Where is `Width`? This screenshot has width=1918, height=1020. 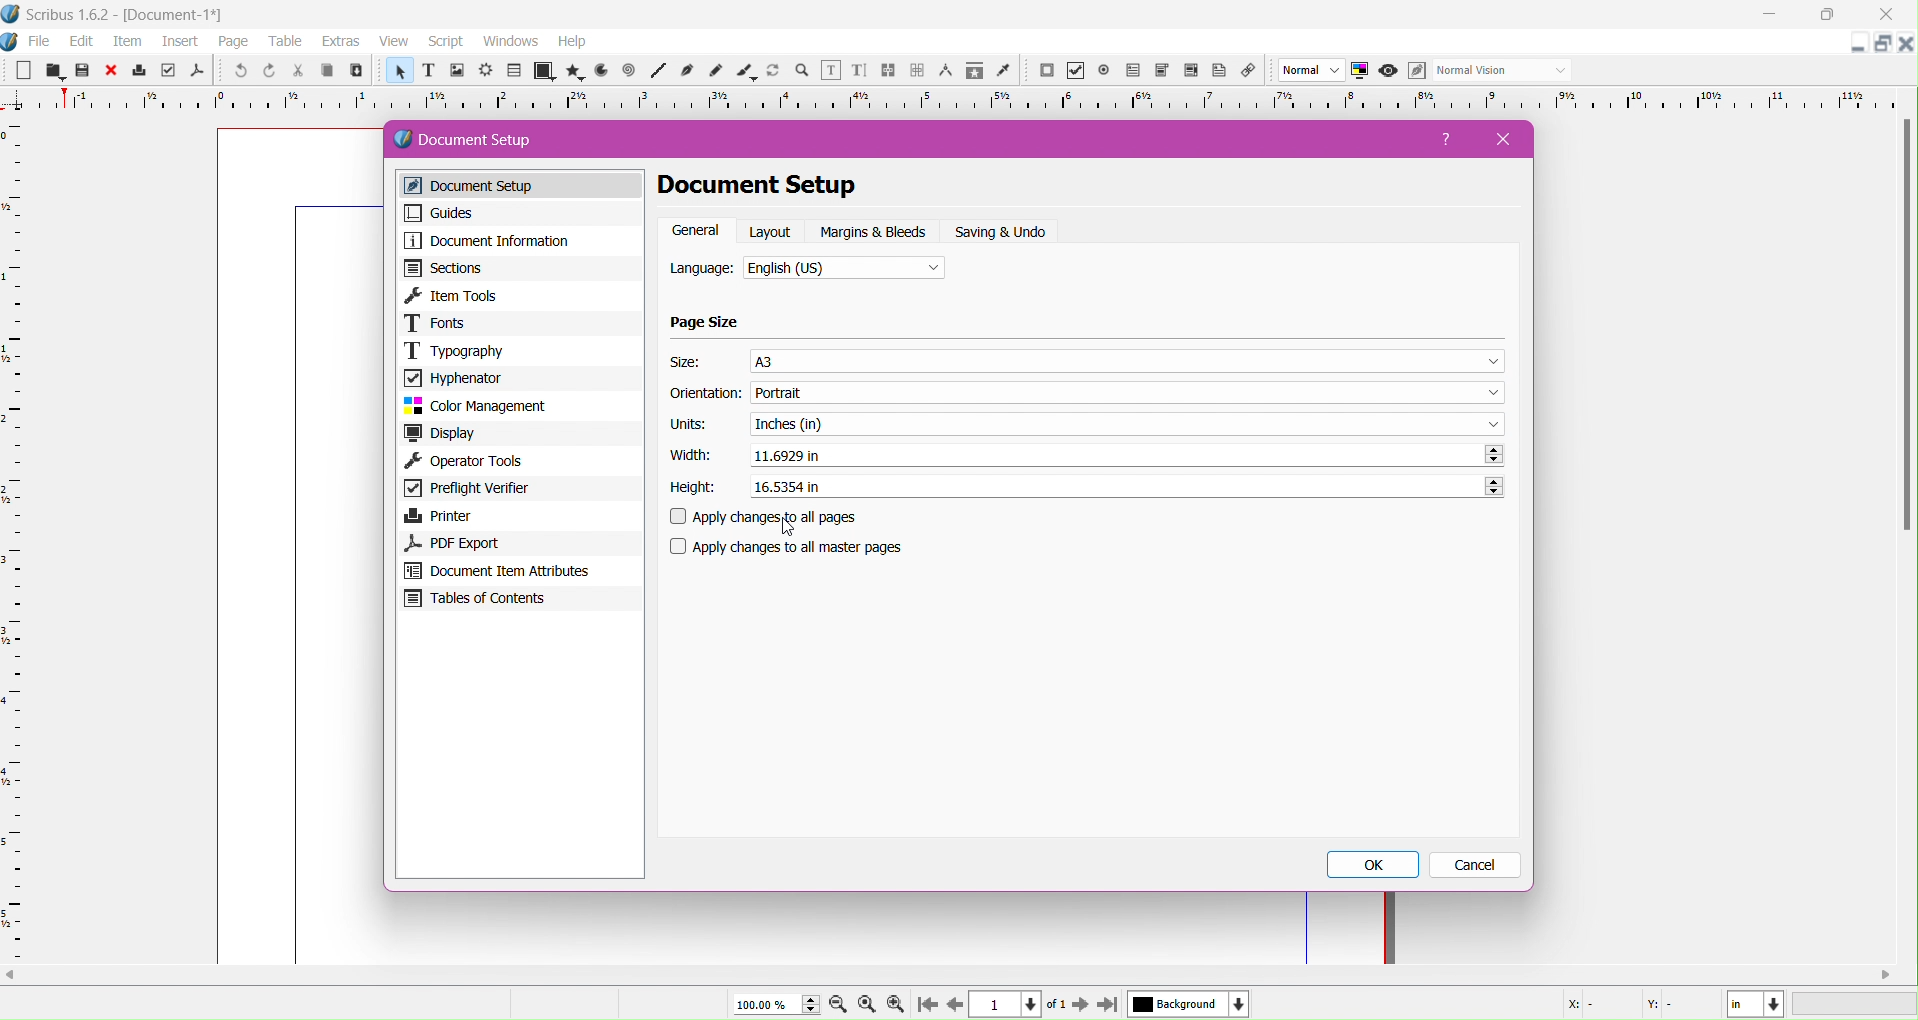 Width is located at coordinates (687, 455).